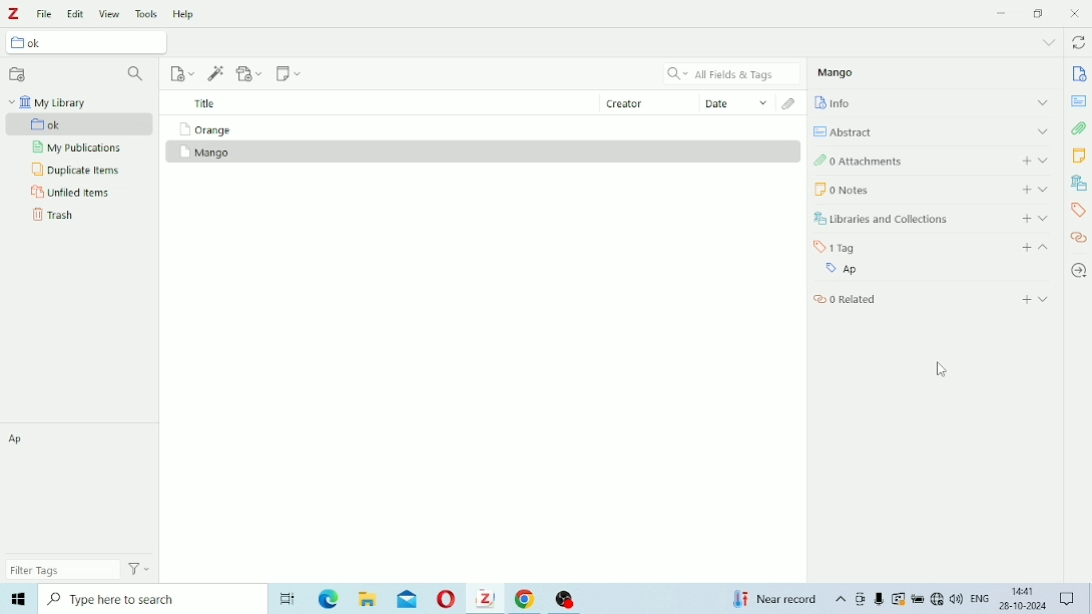 This screenshot has height=614, width=1092. What do you see at coordinates (110, 14) in the screenshot?
I see `View` at bounding box center [110, 14].